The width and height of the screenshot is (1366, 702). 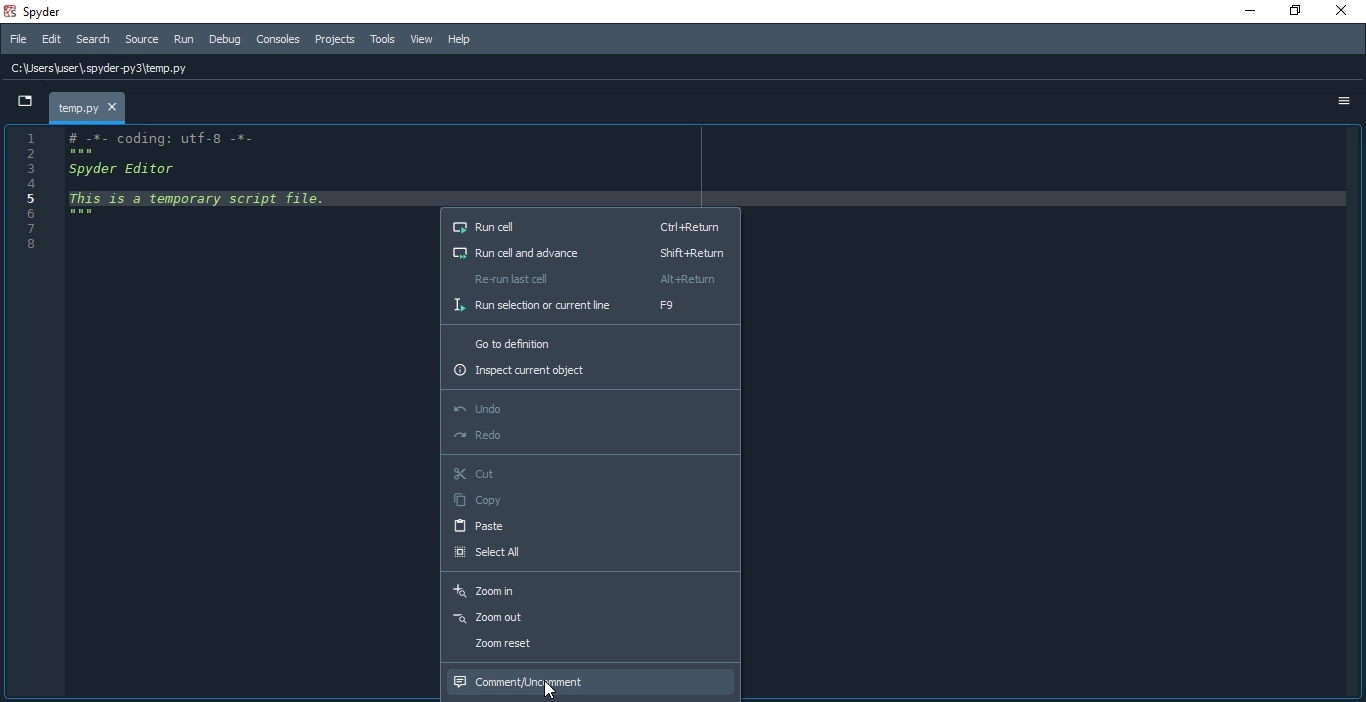 What do you see at coordinates (141, 41) in the screenshot?
I see `source ` at bounding box center [141, 41].